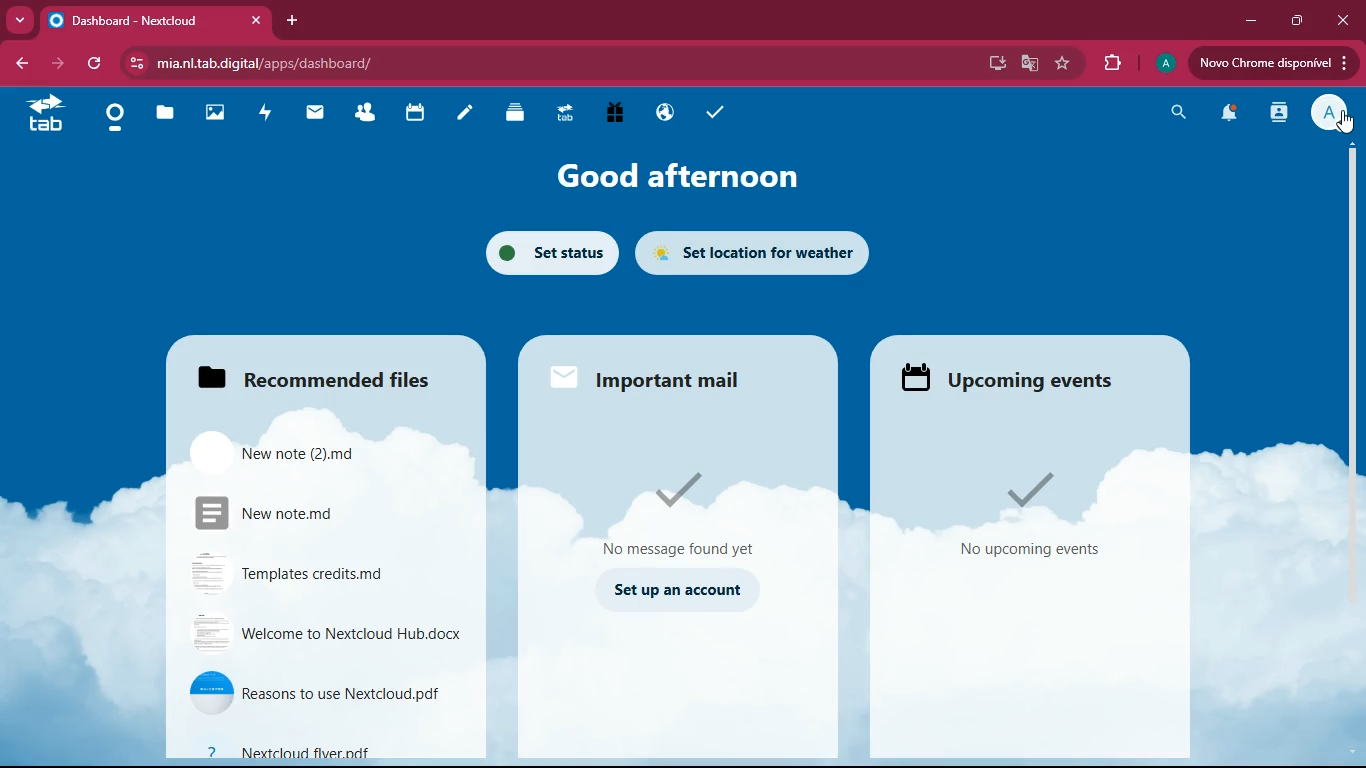 The width and height of the screenshot is (1366, 768). I want to click on profile, so click(1322, 114).